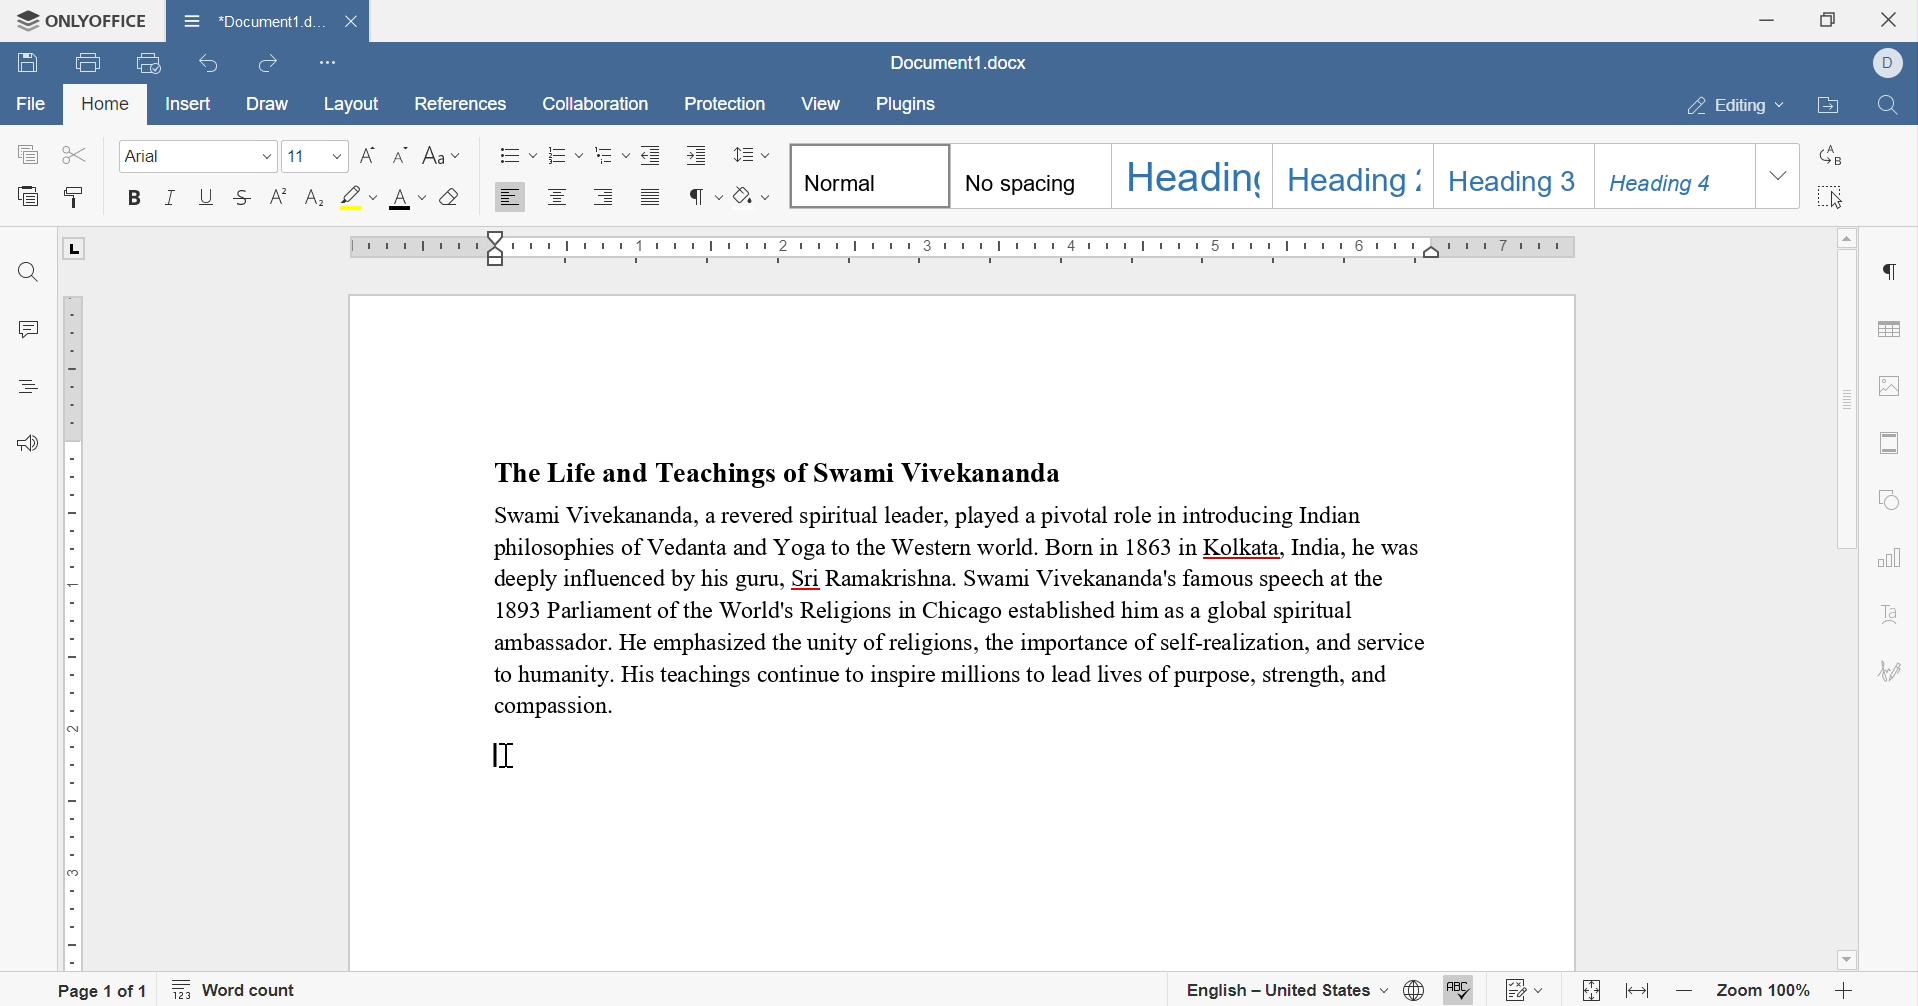 The height and width of the screenshot is (1006, 1918). Describe the element at coordinates (1828, 156) in the screenshot. I see `replace` at that location.